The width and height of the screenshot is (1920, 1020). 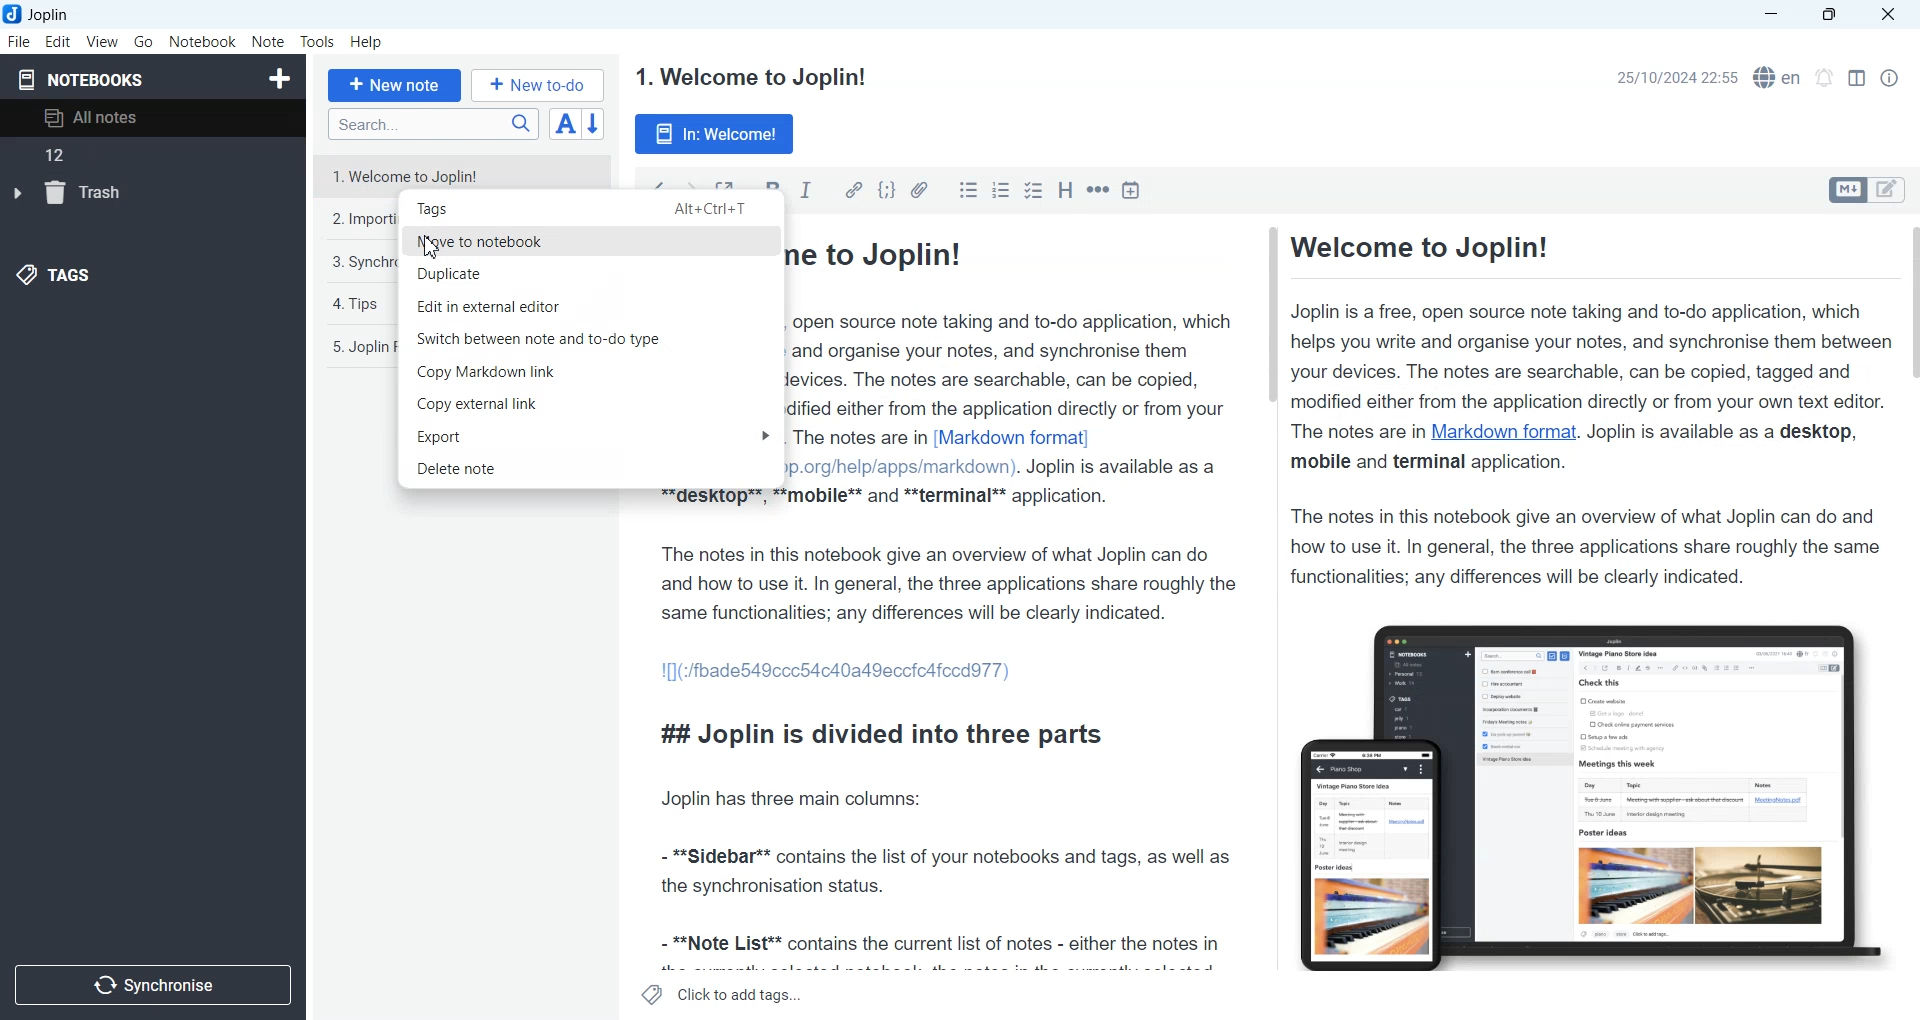 I want to click on Set timer, so click(x=1825, y=78).